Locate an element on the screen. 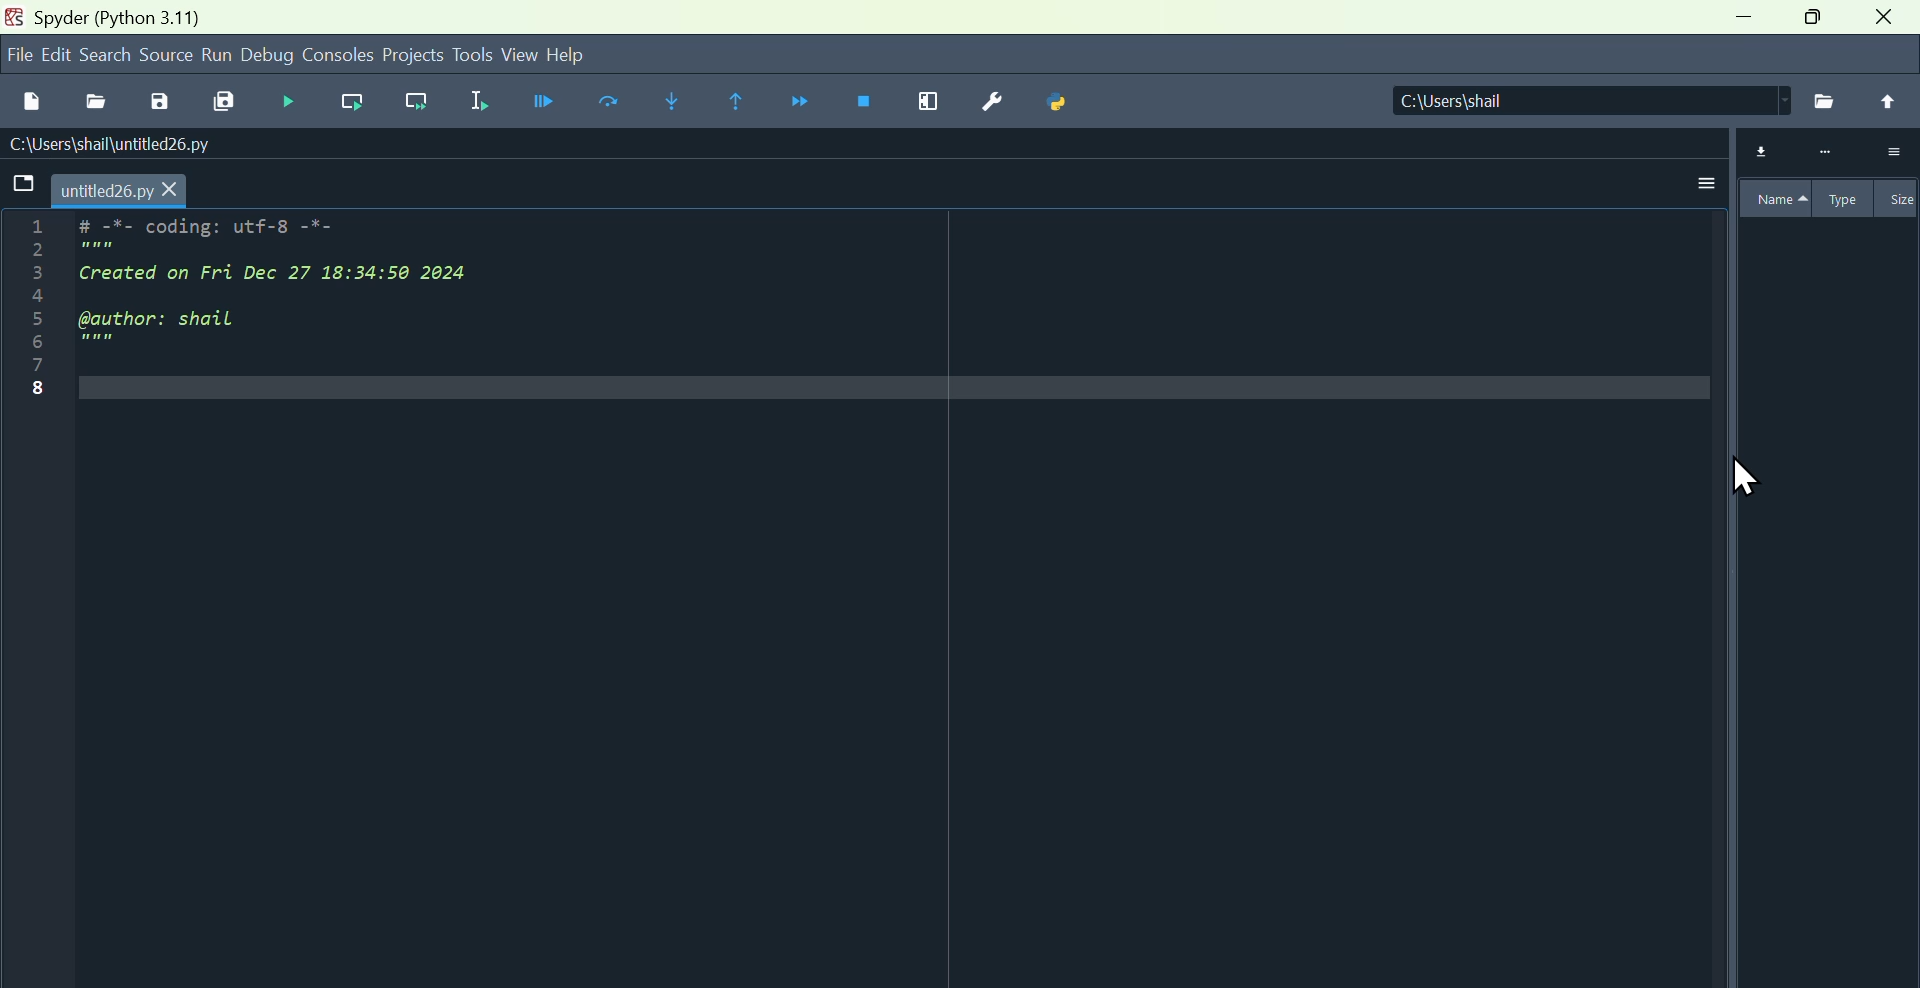  untitled26.py  is located at coordinates (125, 190).